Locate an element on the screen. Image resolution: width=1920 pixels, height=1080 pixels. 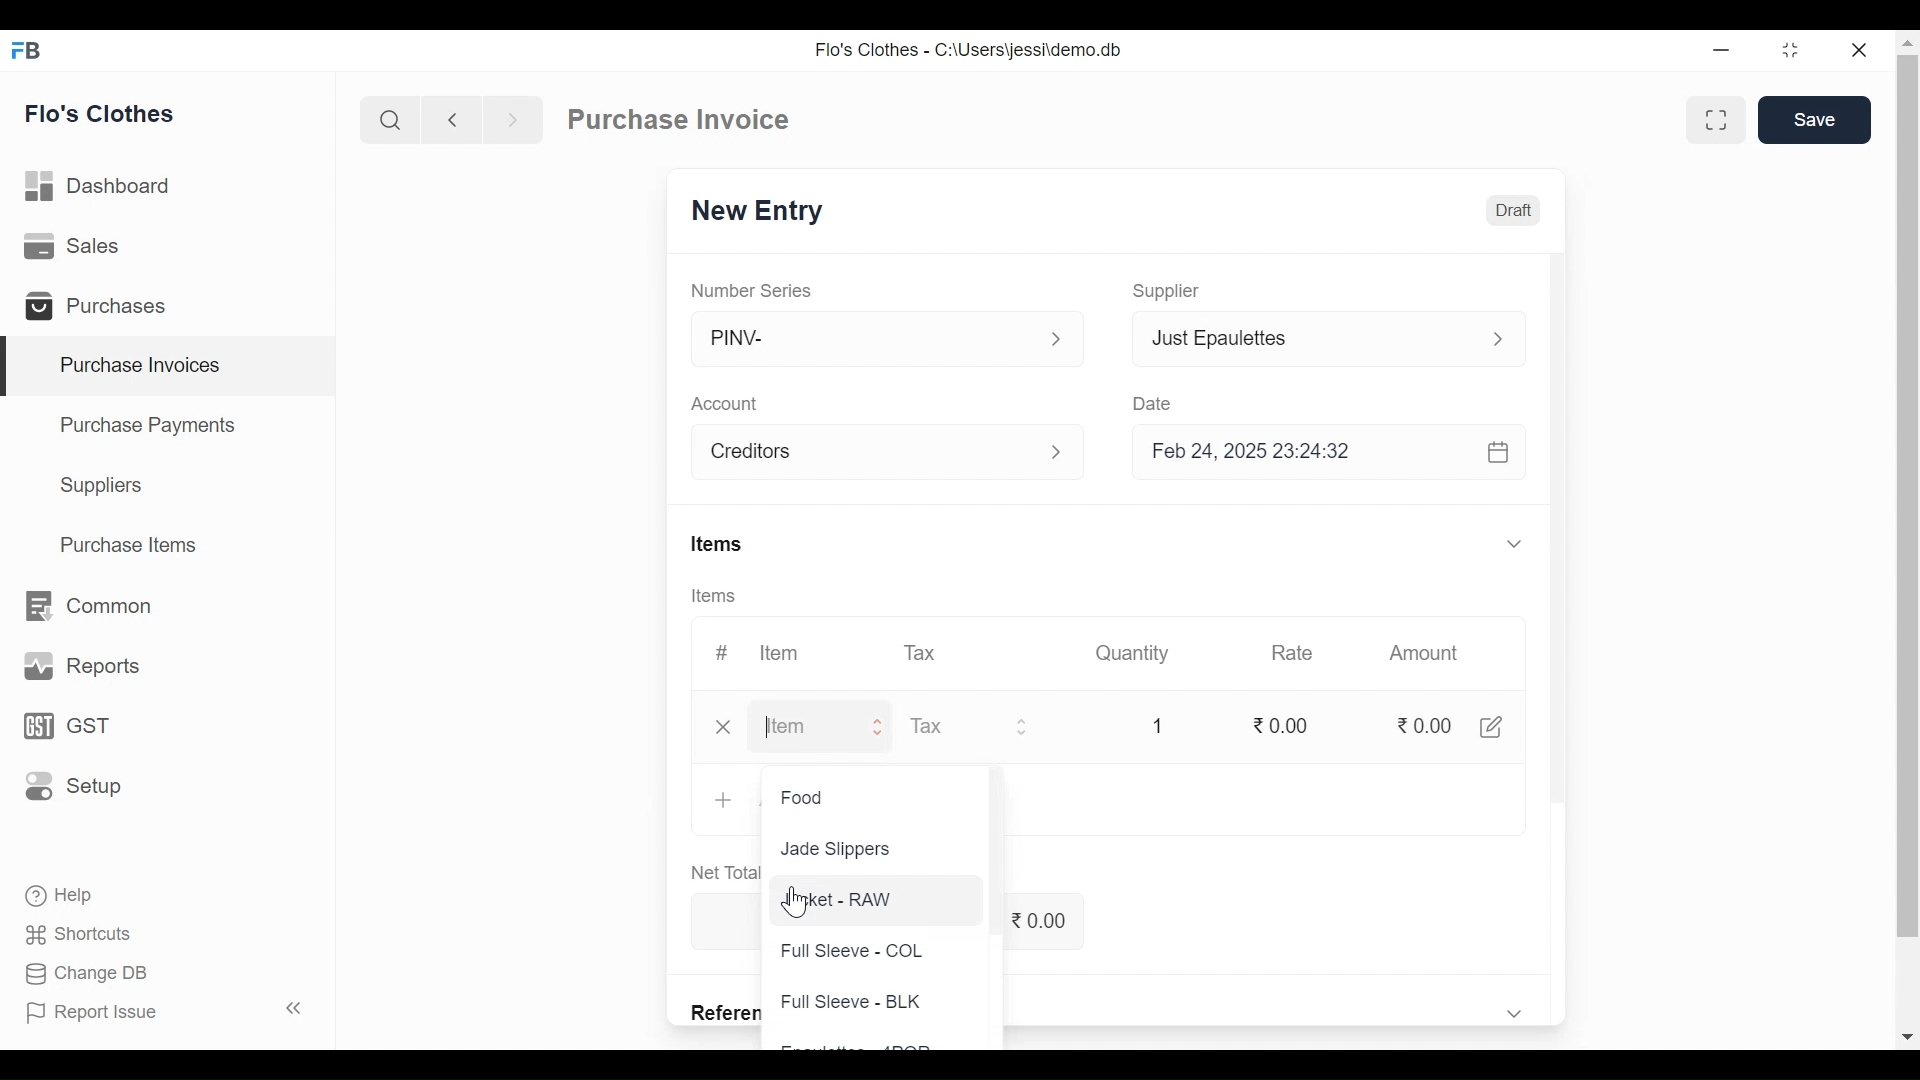
Common is located at coordinates (92, 605).